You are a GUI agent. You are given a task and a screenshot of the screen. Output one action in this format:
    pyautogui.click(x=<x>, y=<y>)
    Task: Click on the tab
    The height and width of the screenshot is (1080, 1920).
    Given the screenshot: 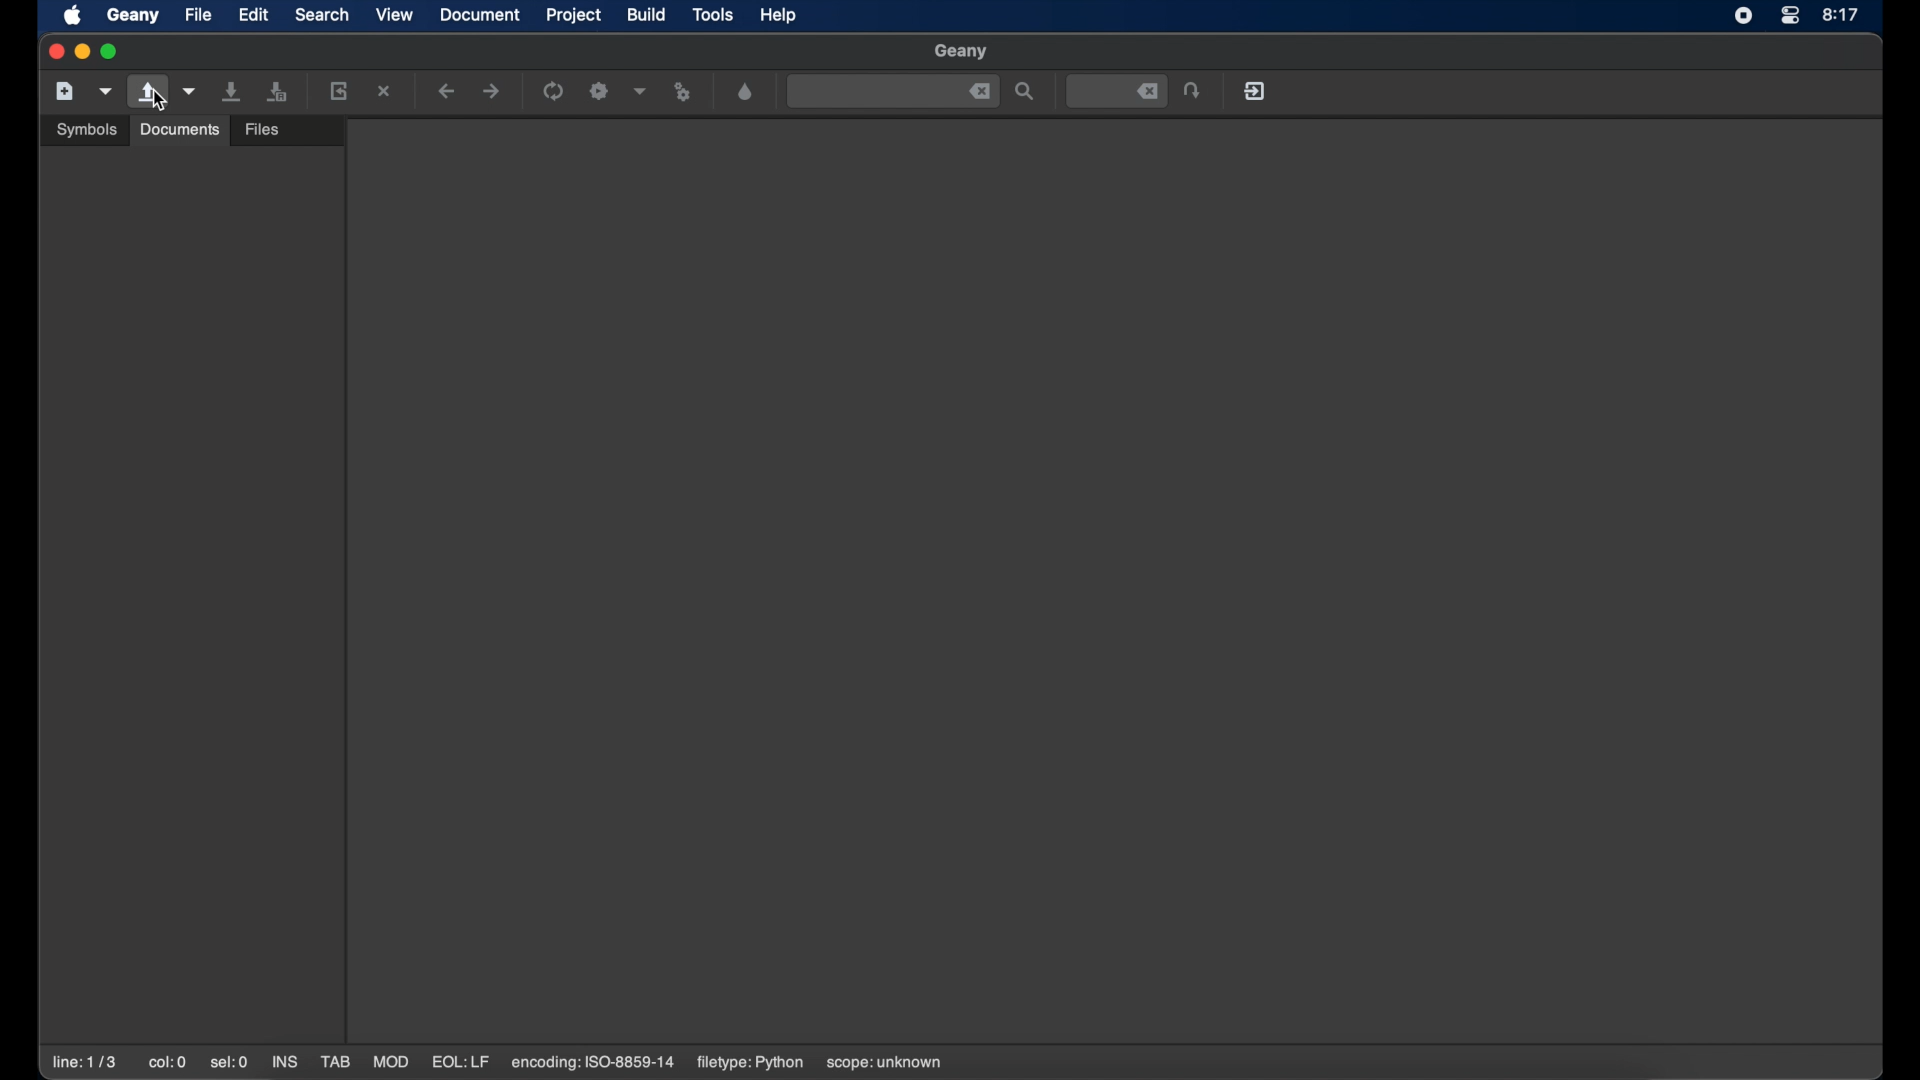 What is the action you would take?
    pyautogui.click(x=334, y=1062)
    